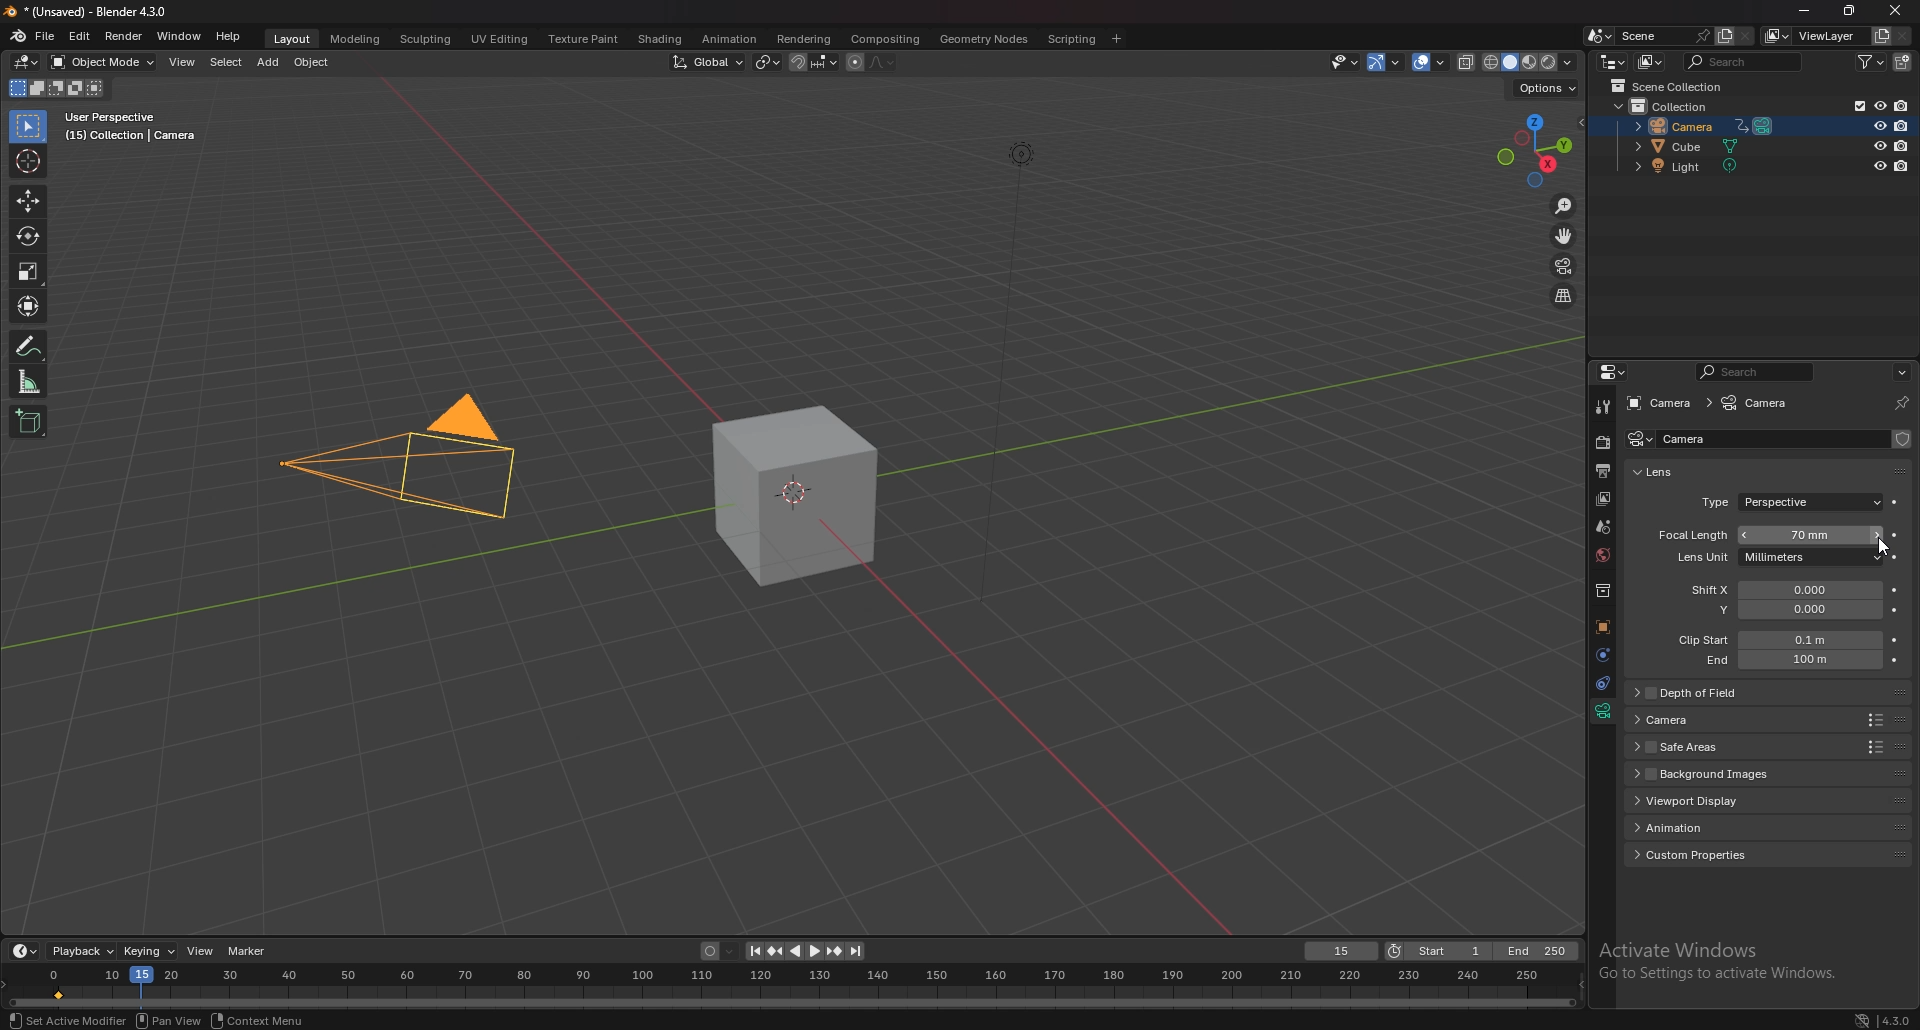  Describe the element at coordinates (1719, 961) in the screenshot. I see `` at that location.